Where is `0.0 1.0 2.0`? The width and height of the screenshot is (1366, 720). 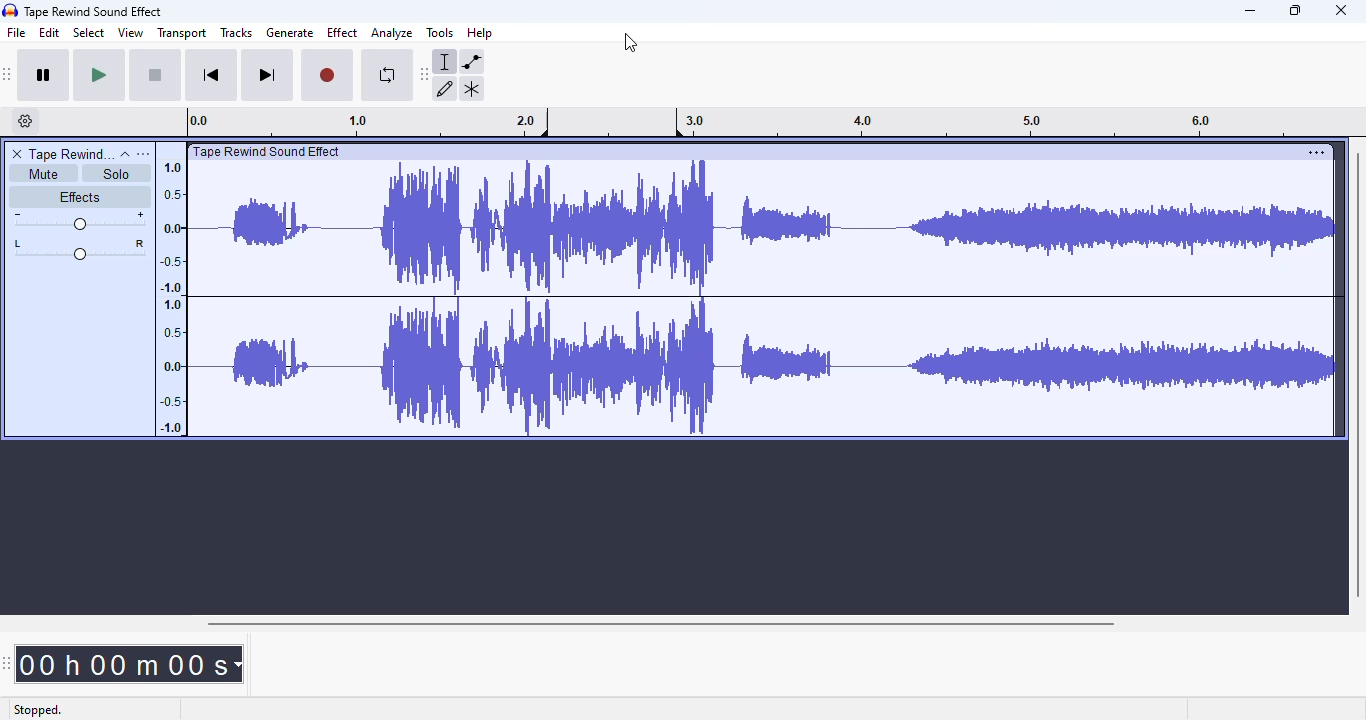
0.0 1.0 2.0 is located at coordinates (365, 122).